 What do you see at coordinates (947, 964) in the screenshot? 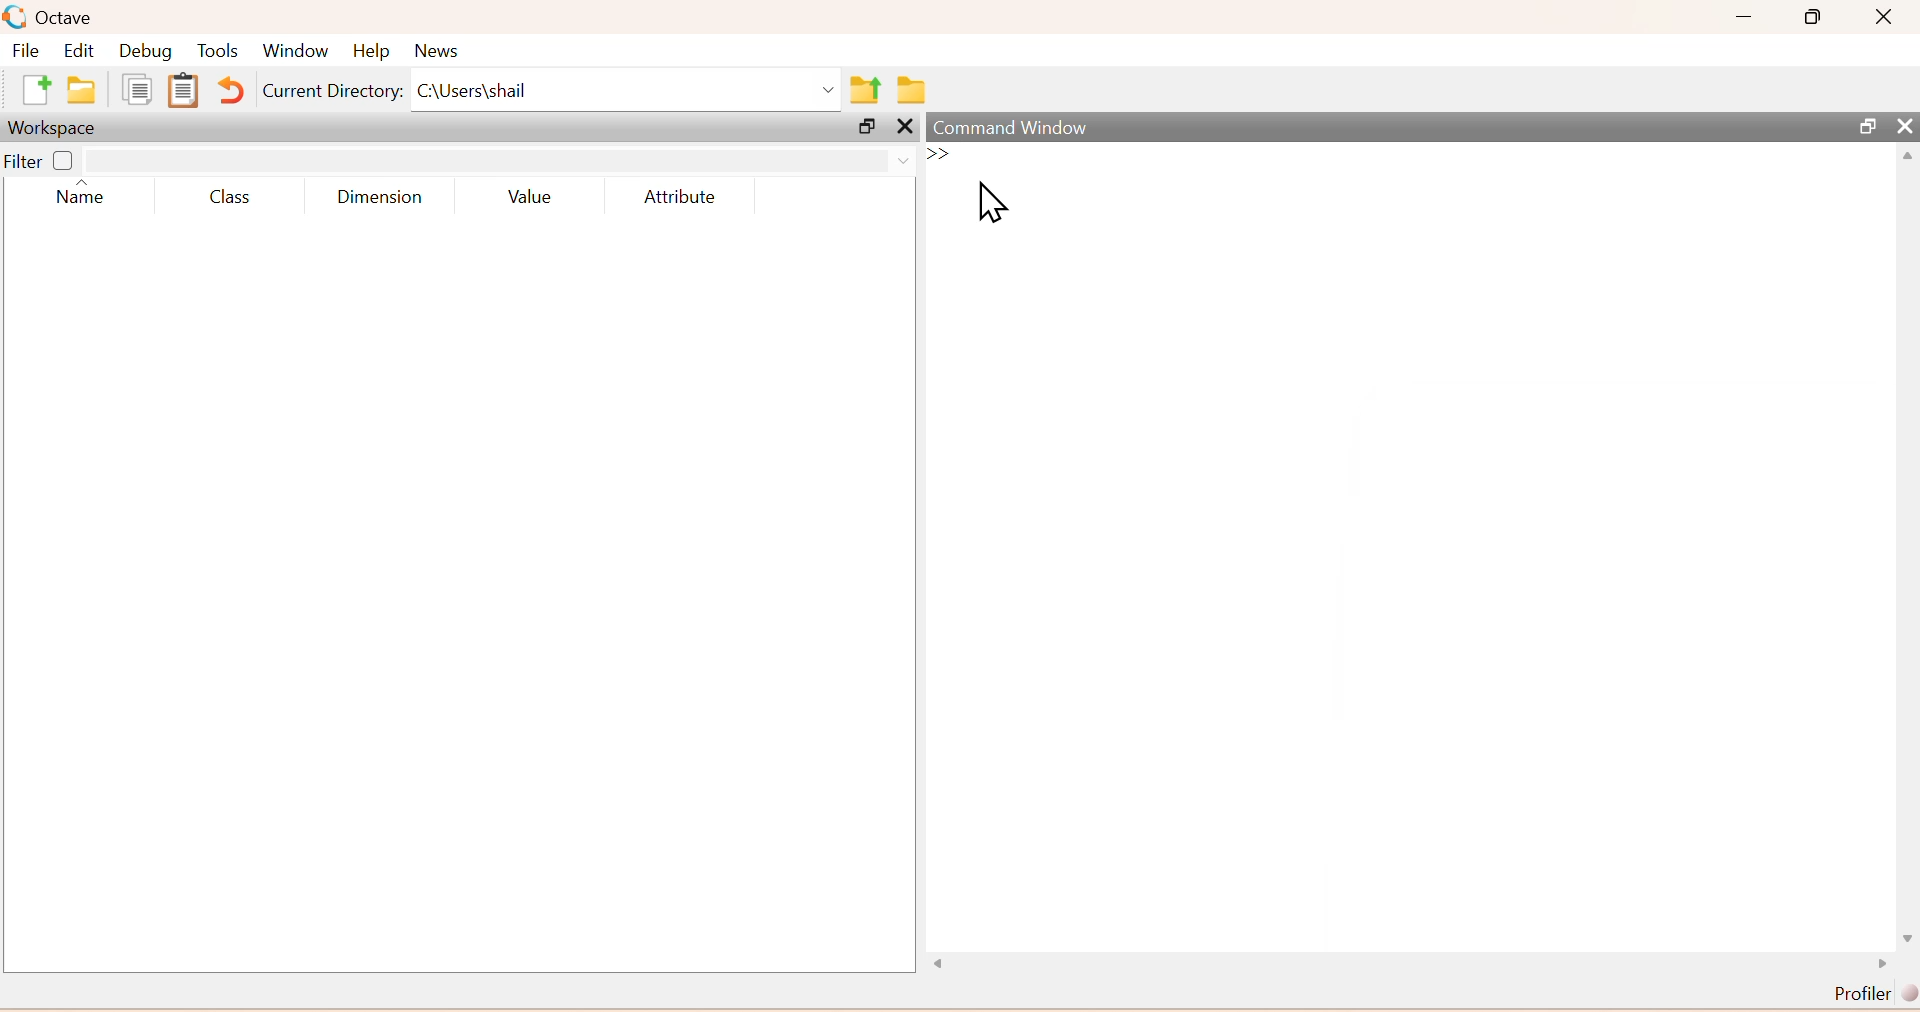
I see `` at bounding box center [947, 964].